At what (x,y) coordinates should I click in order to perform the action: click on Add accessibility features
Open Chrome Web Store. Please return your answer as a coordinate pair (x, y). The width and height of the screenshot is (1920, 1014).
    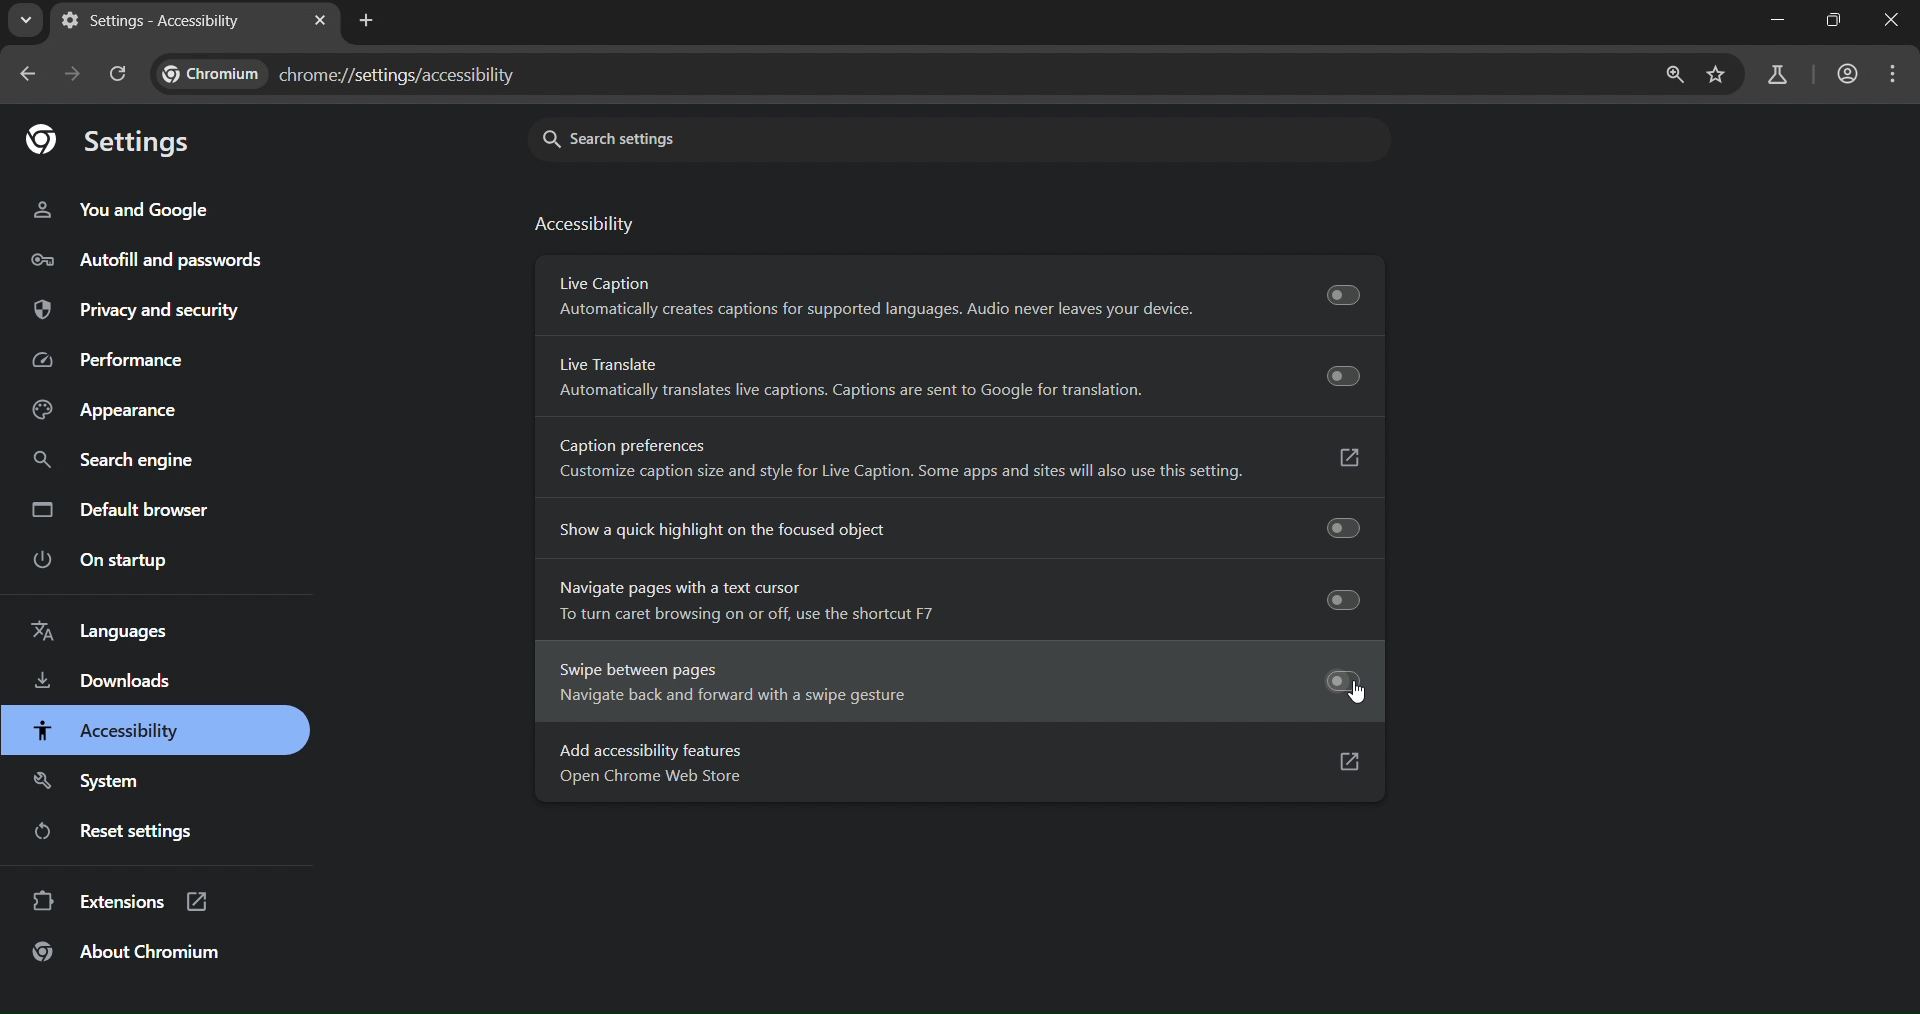
    Looking at the image, I should click on (949, 764).